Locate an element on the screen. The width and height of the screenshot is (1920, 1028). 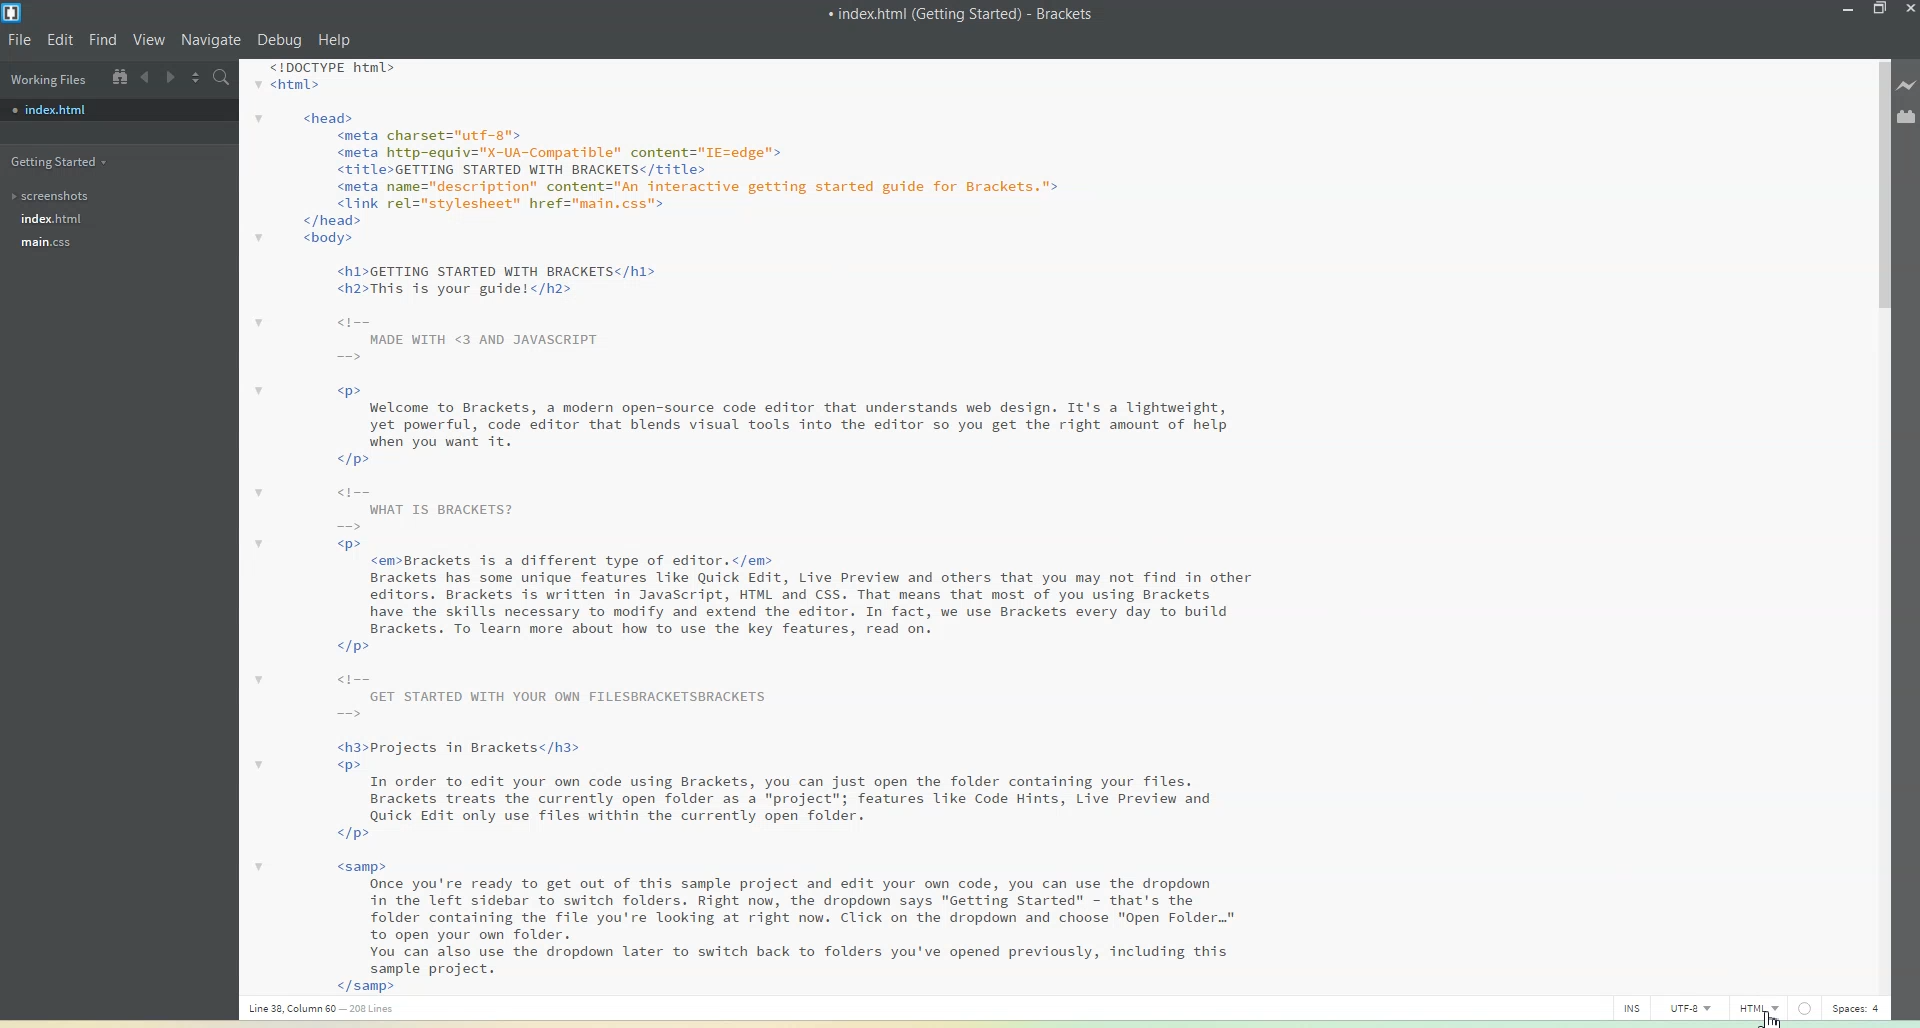
Navigate is located at coordinates (214, 40).